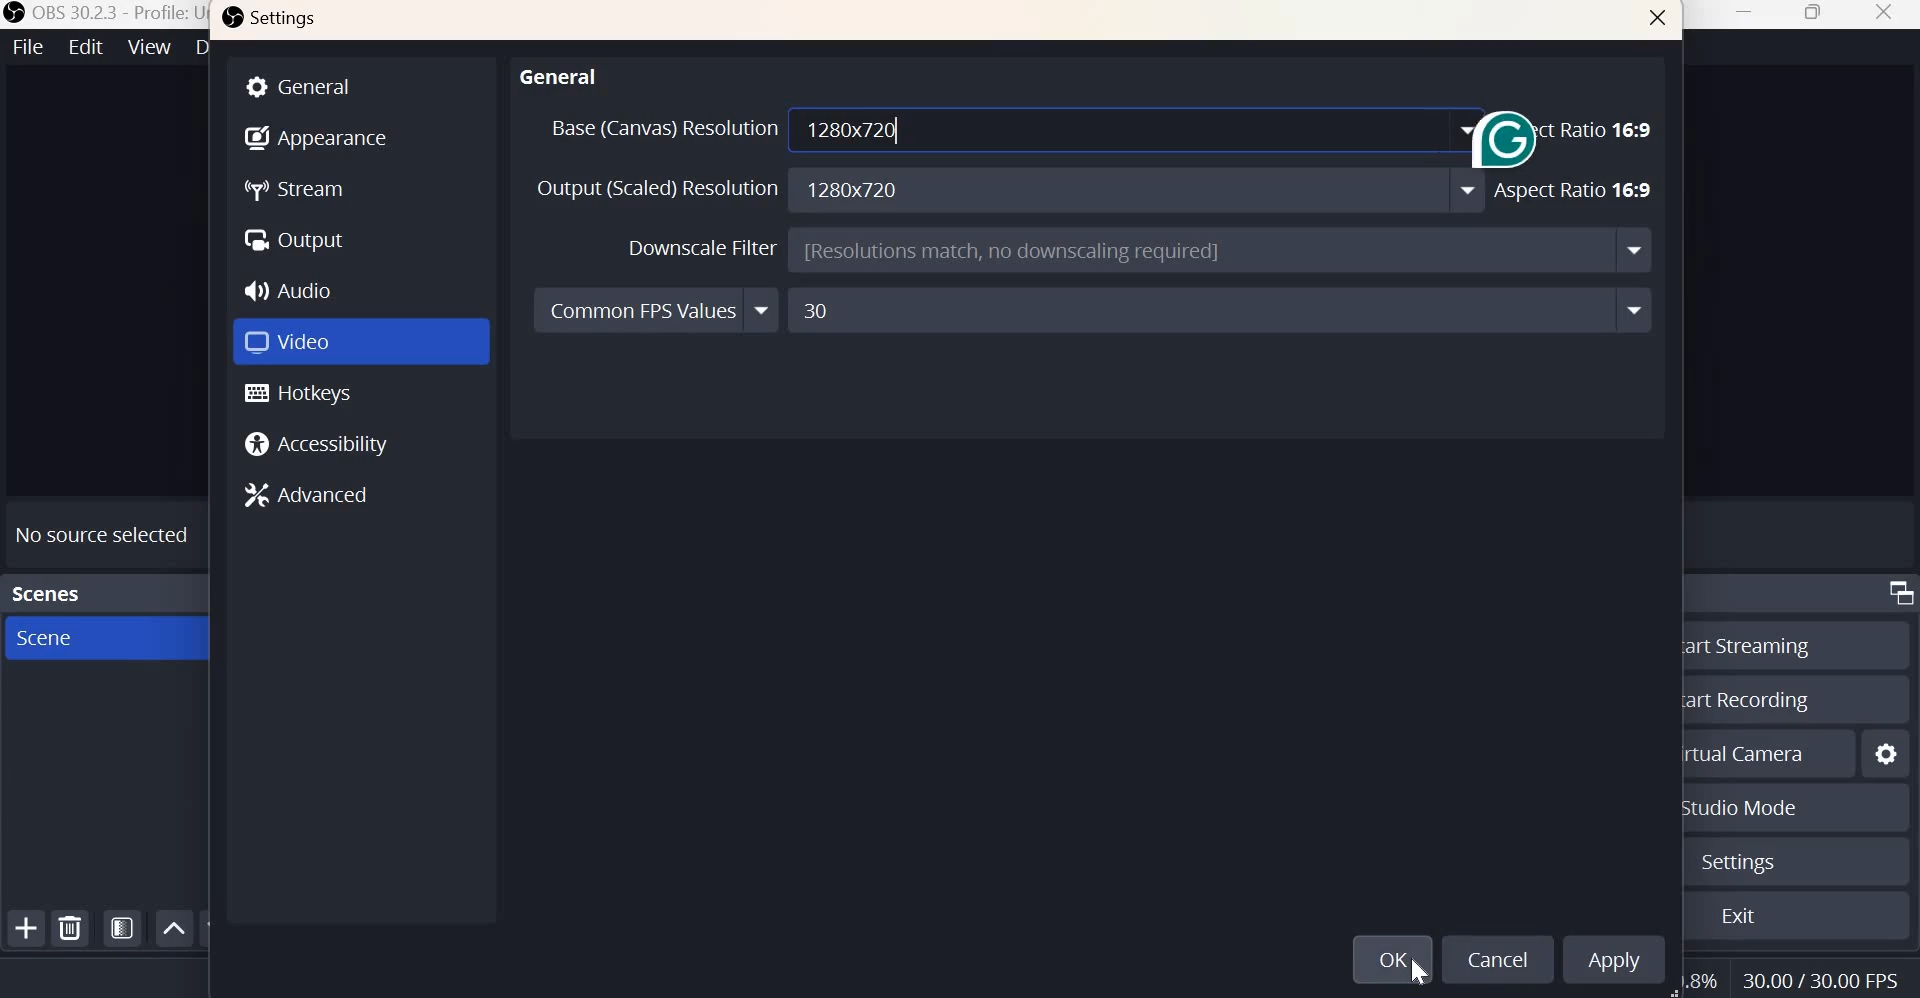 The image size is (1920, 998). I want to click on Advances, so click(316, 497).